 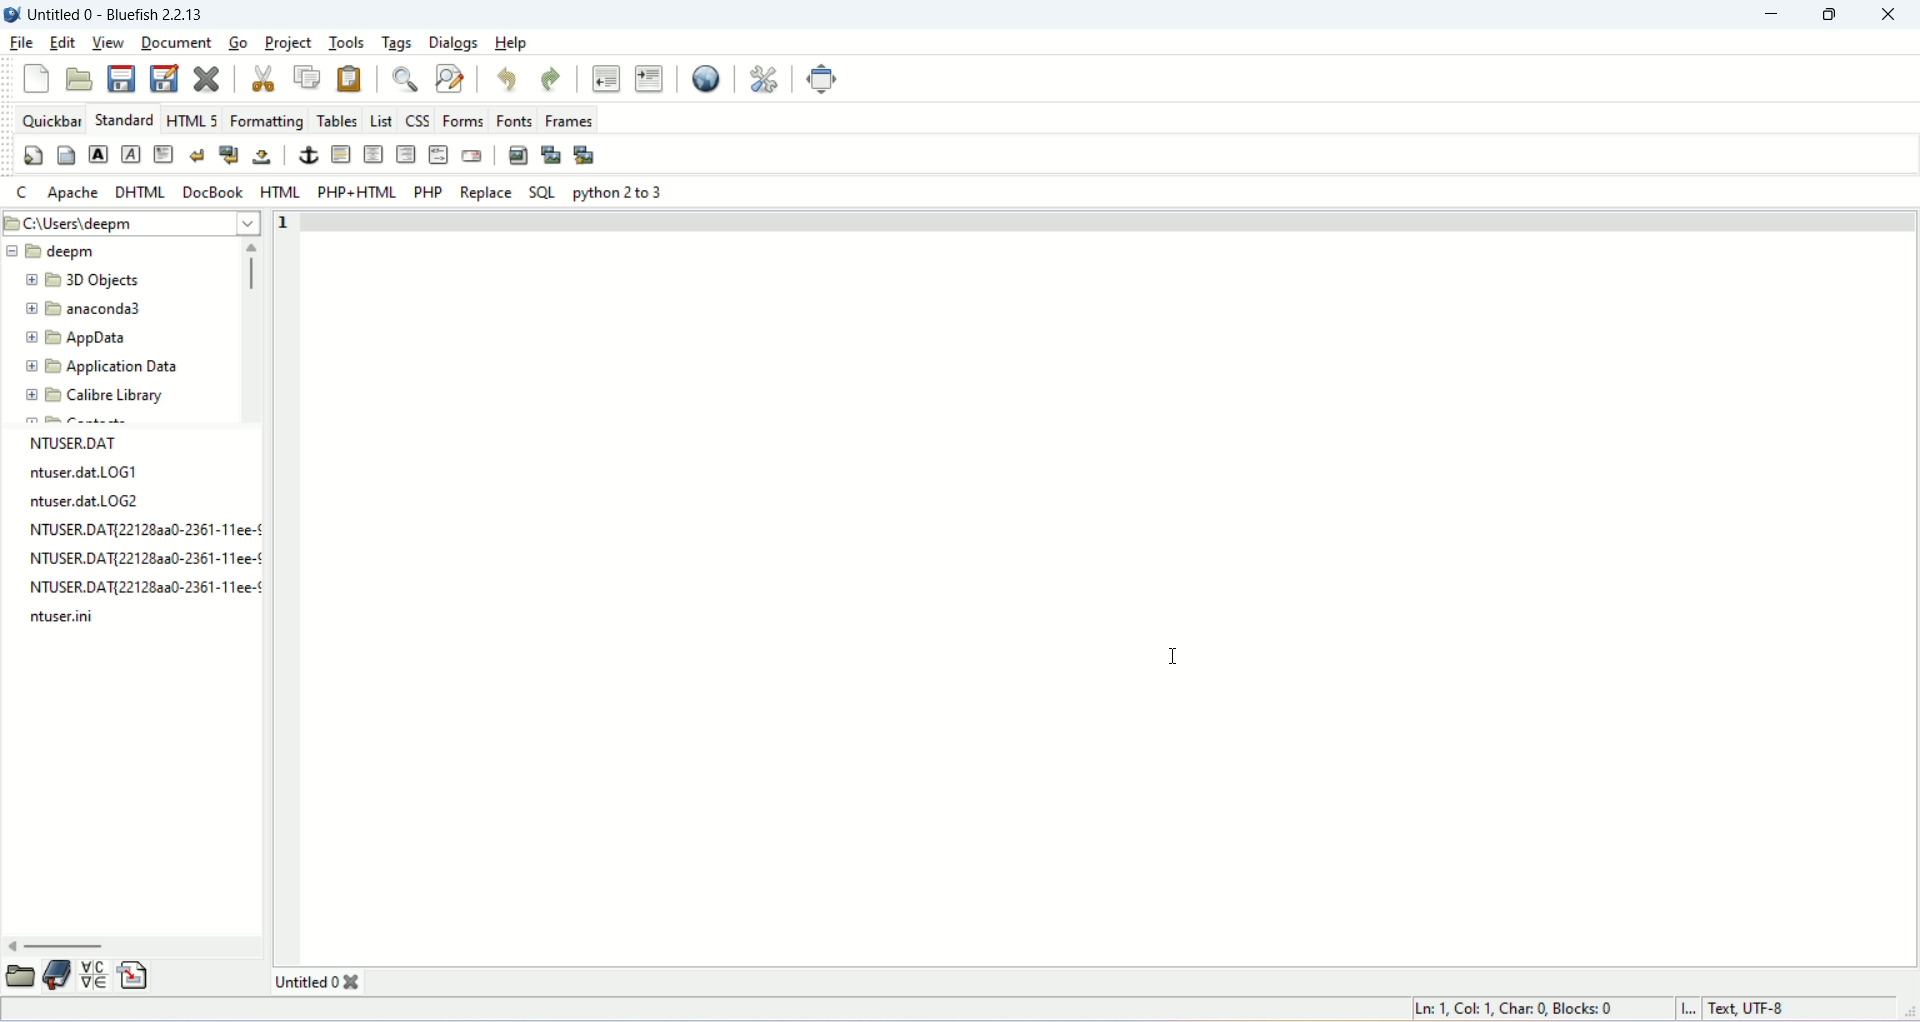 I want to click on ntuser.dat.LOG2, so click(x=78, y=502).